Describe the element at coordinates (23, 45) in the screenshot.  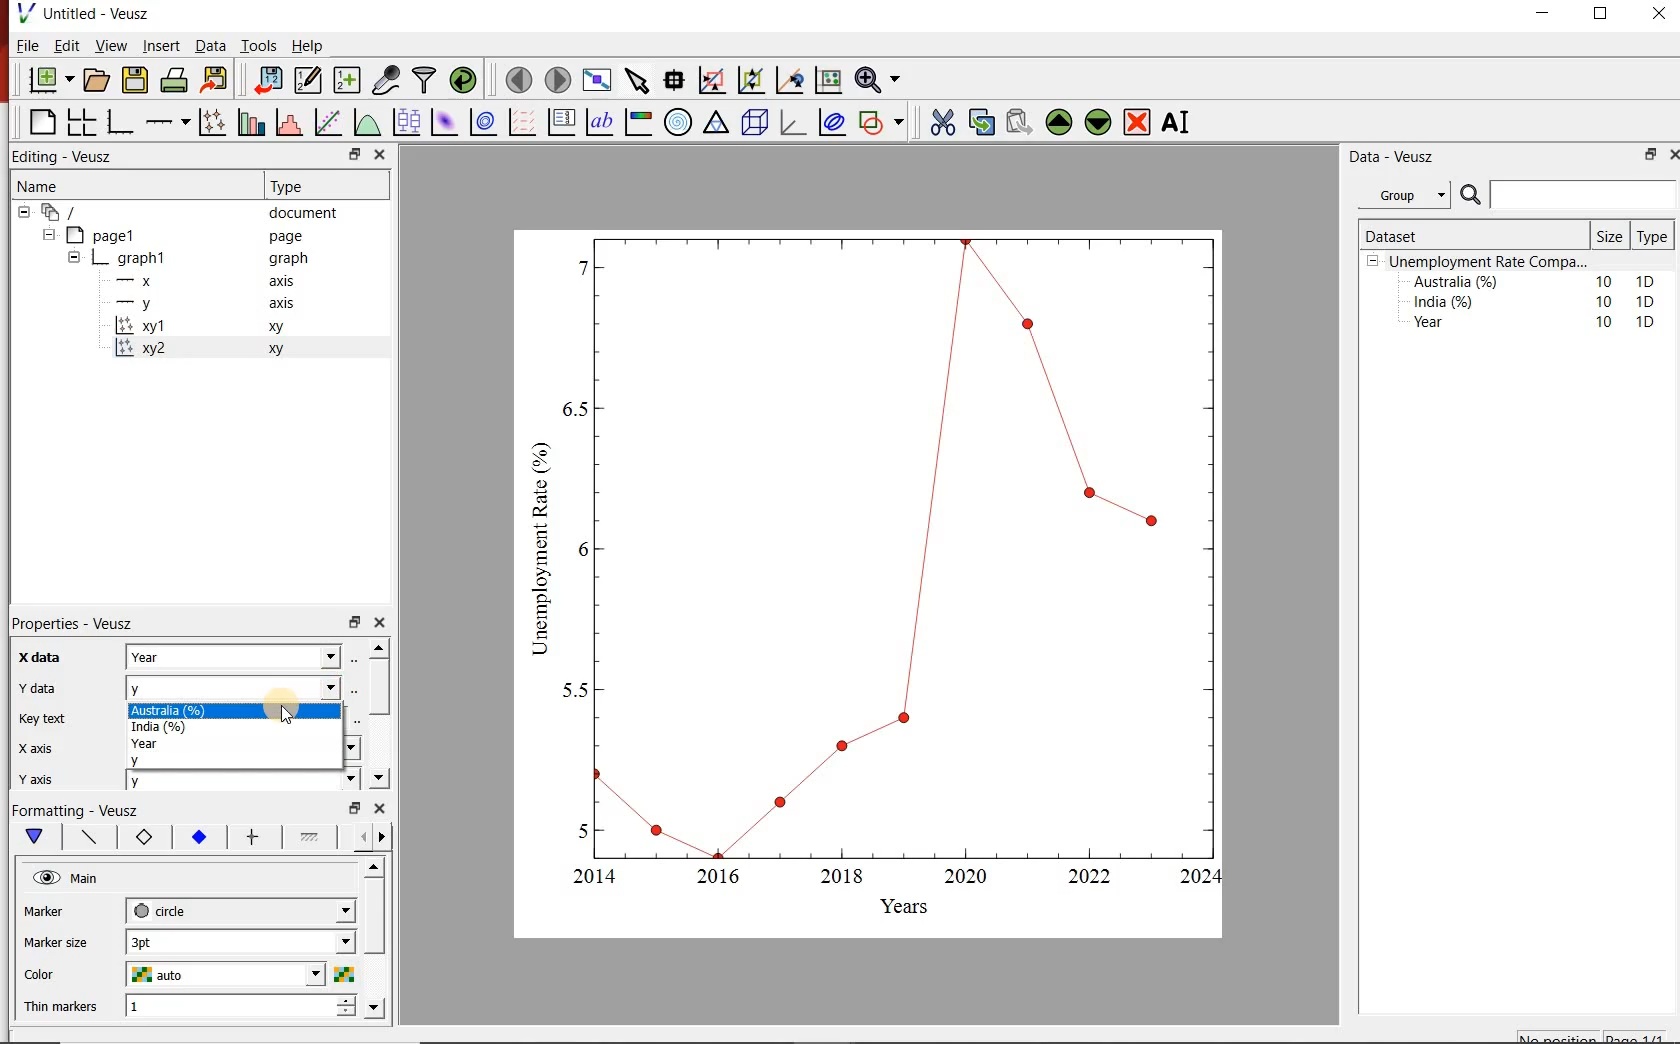
I see `| File` at that location.